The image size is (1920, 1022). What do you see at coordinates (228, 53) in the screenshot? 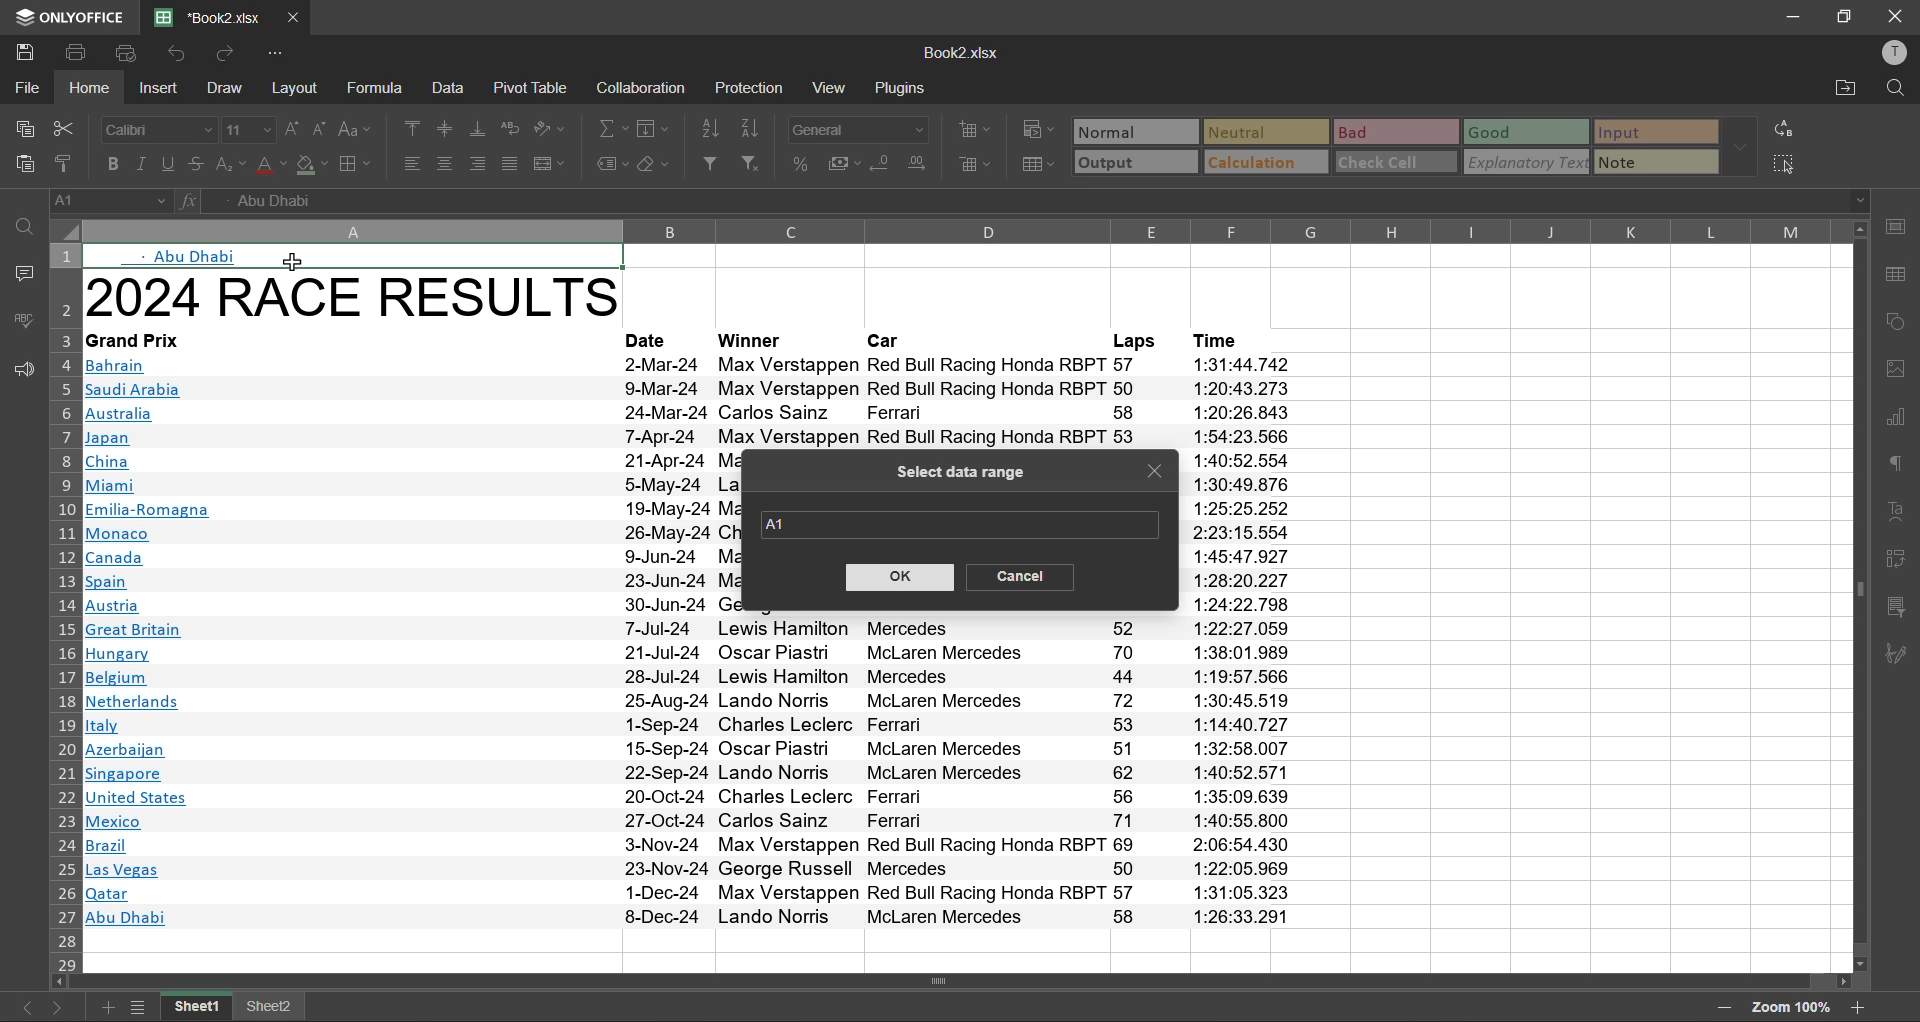
I see `redo` at bounding box center [228, 53].